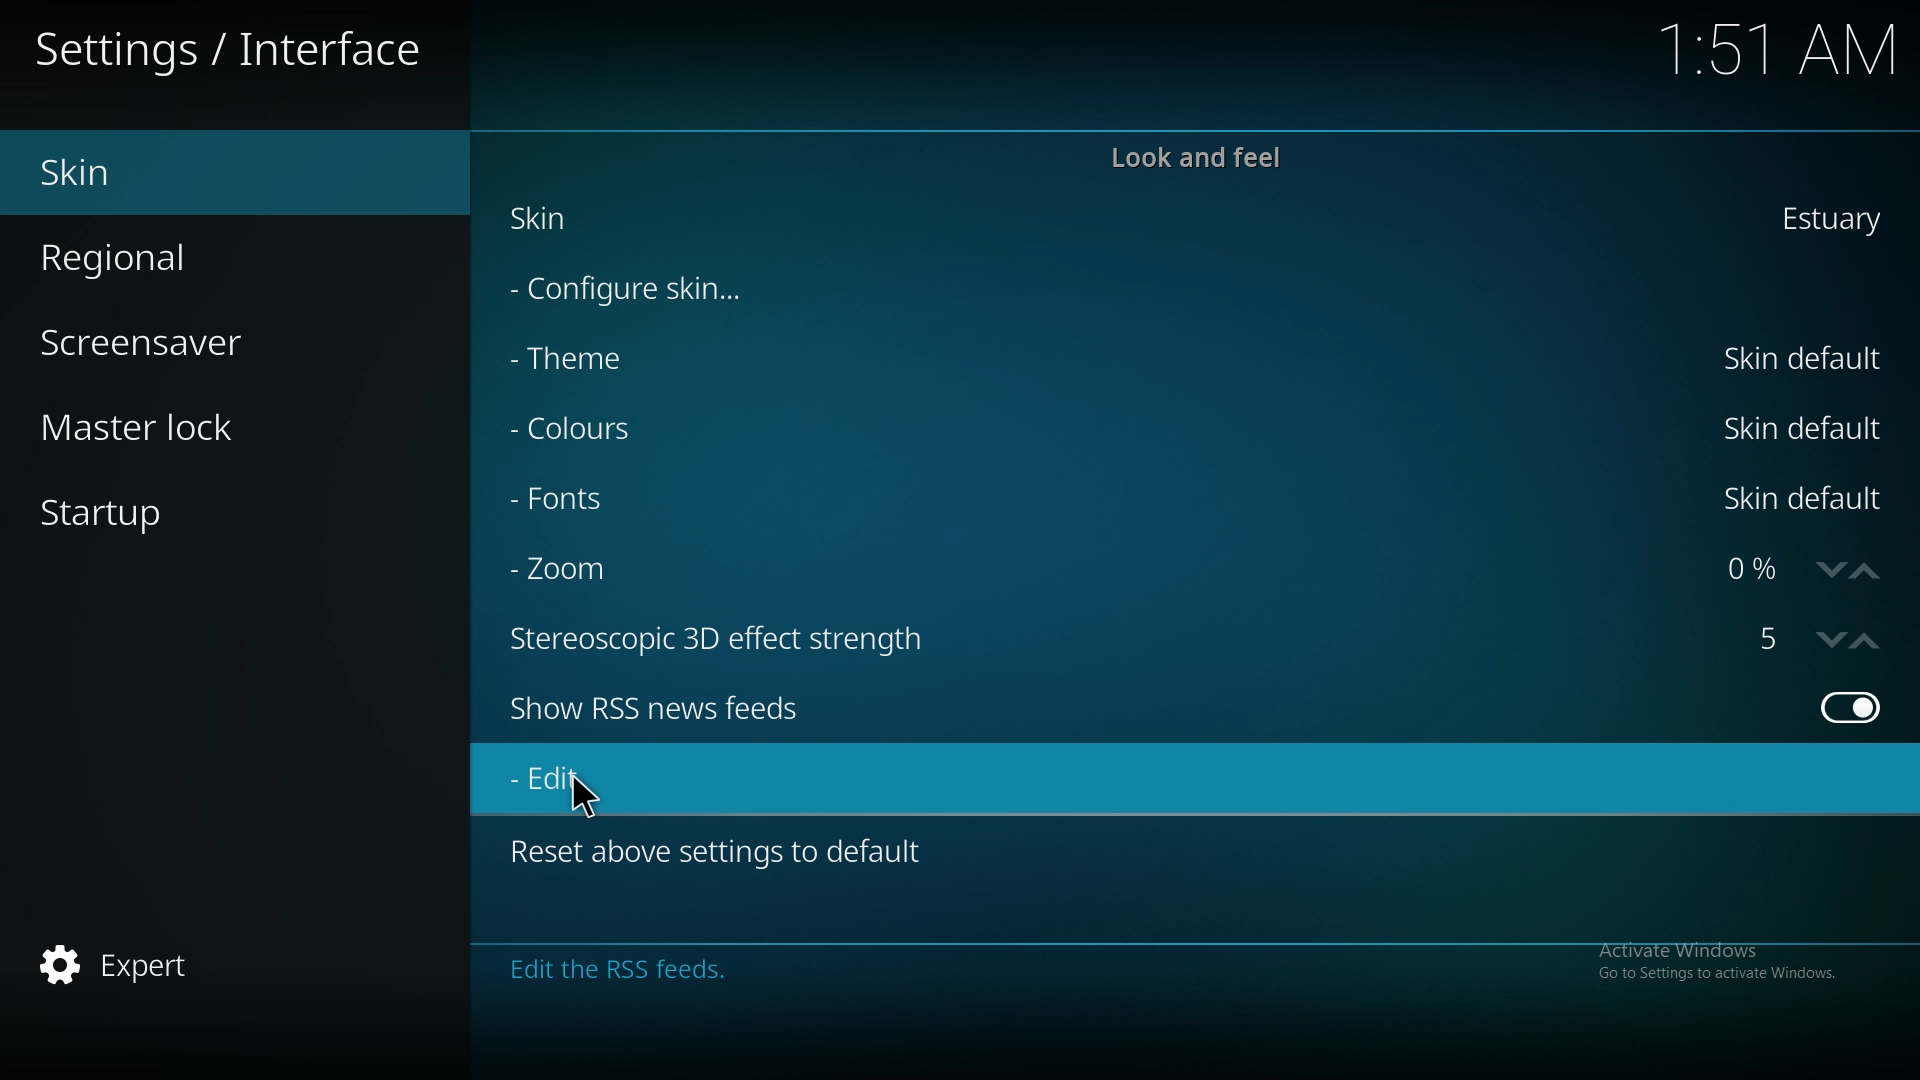 Image resolution: width=1920 pixels, height=1080 pixels. Describe the element at coordinates (583, 797) in the screenshot. I see `cursor` at that location.